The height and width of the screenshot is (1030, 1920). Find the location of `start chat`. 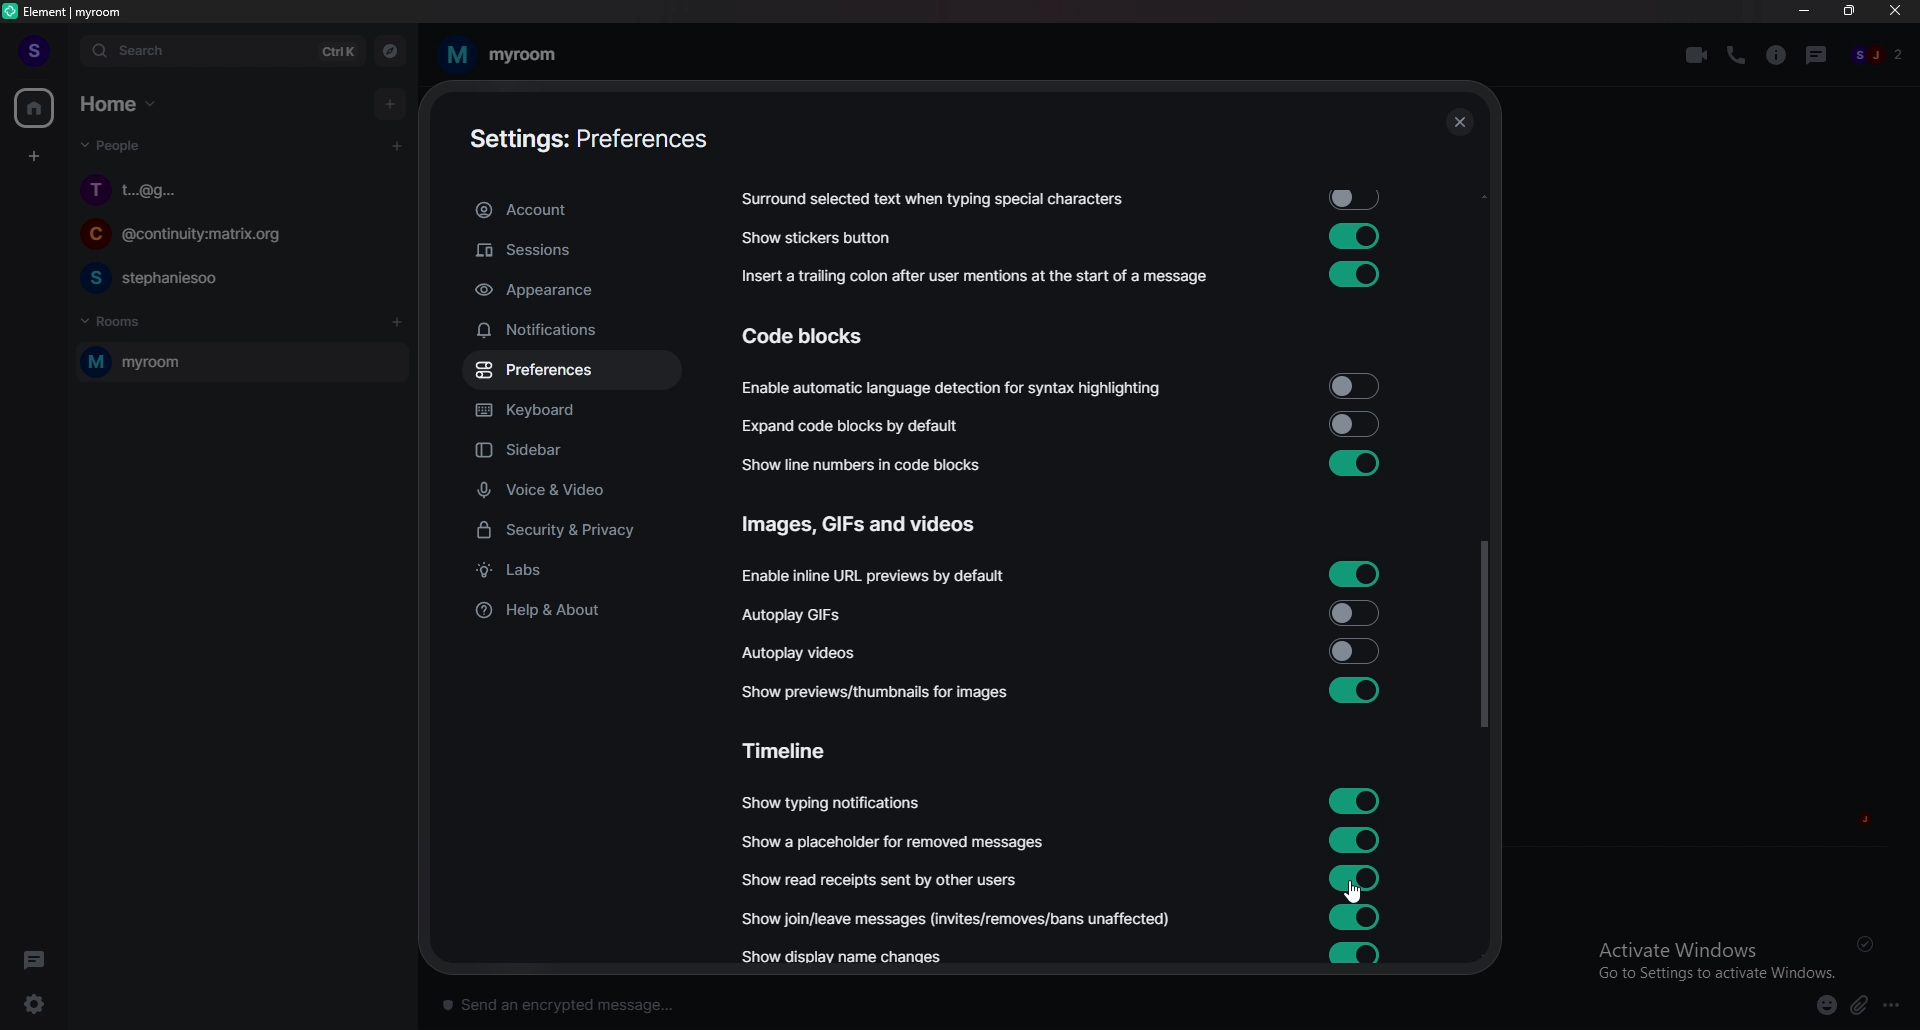

start chat is located at coordinates (396, 145).